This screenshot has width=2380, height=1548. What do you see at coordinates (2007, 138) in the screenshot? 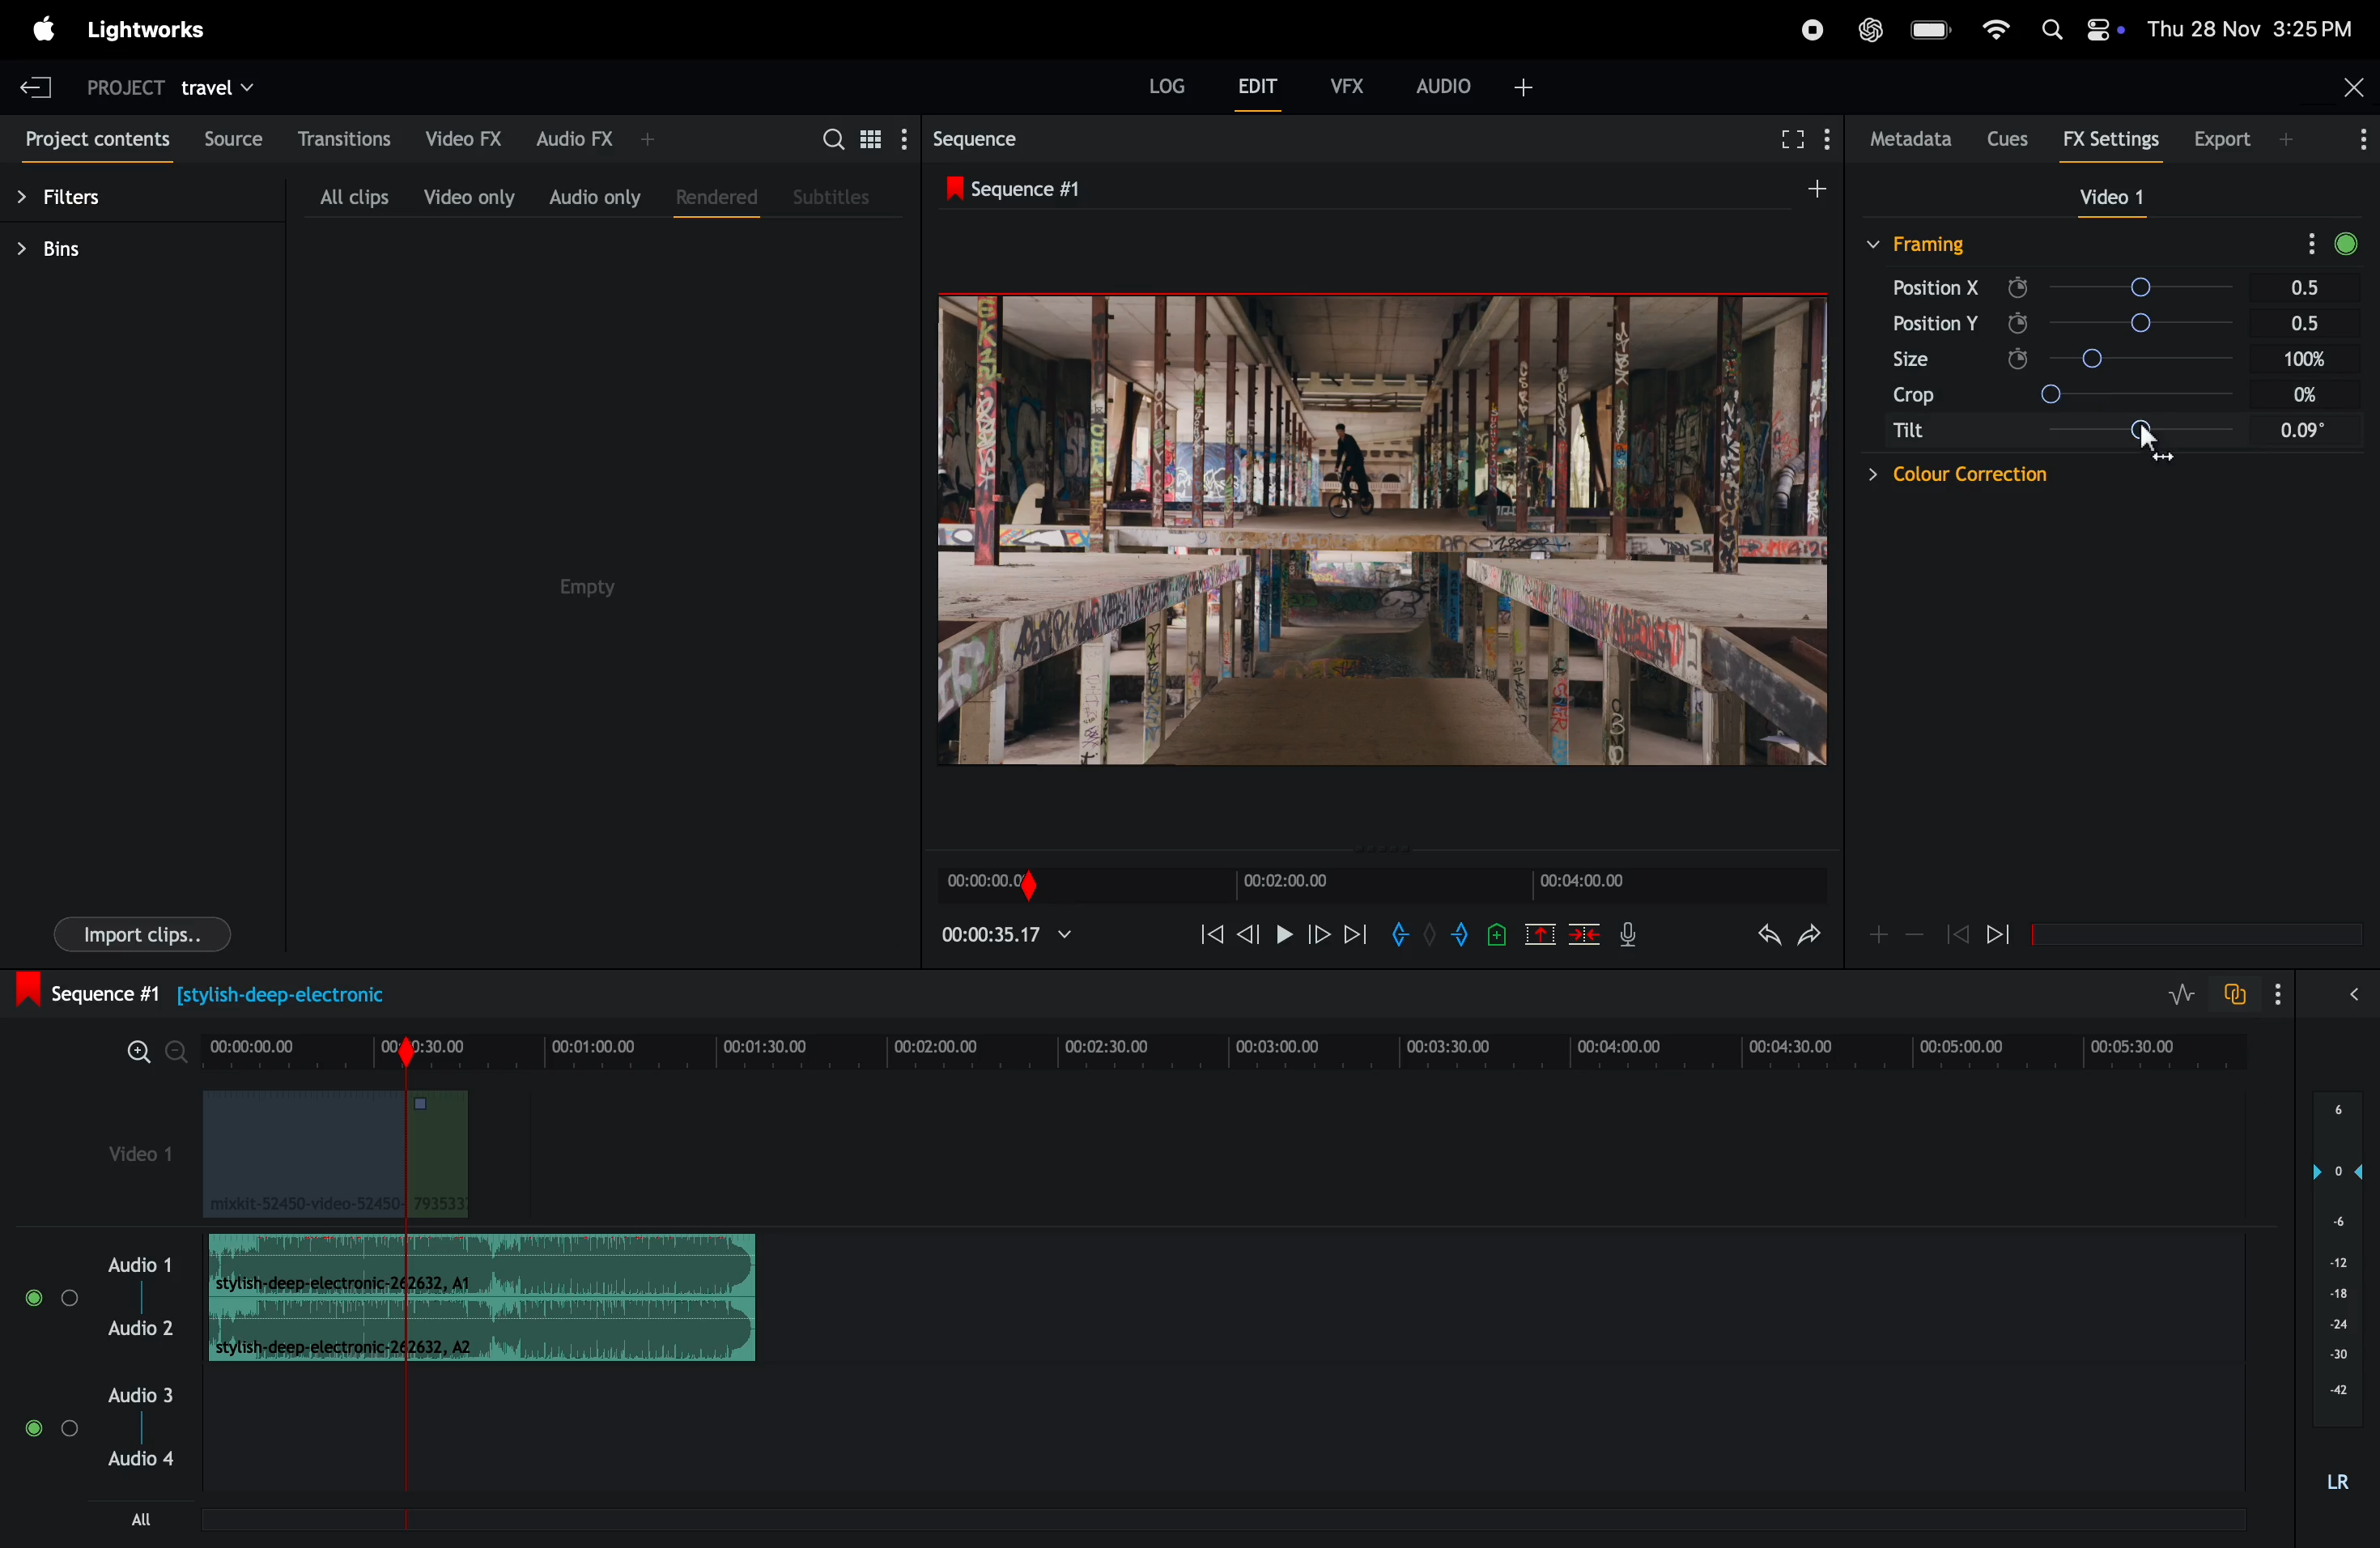
I see `cues` at bounding box center [2007, 138].